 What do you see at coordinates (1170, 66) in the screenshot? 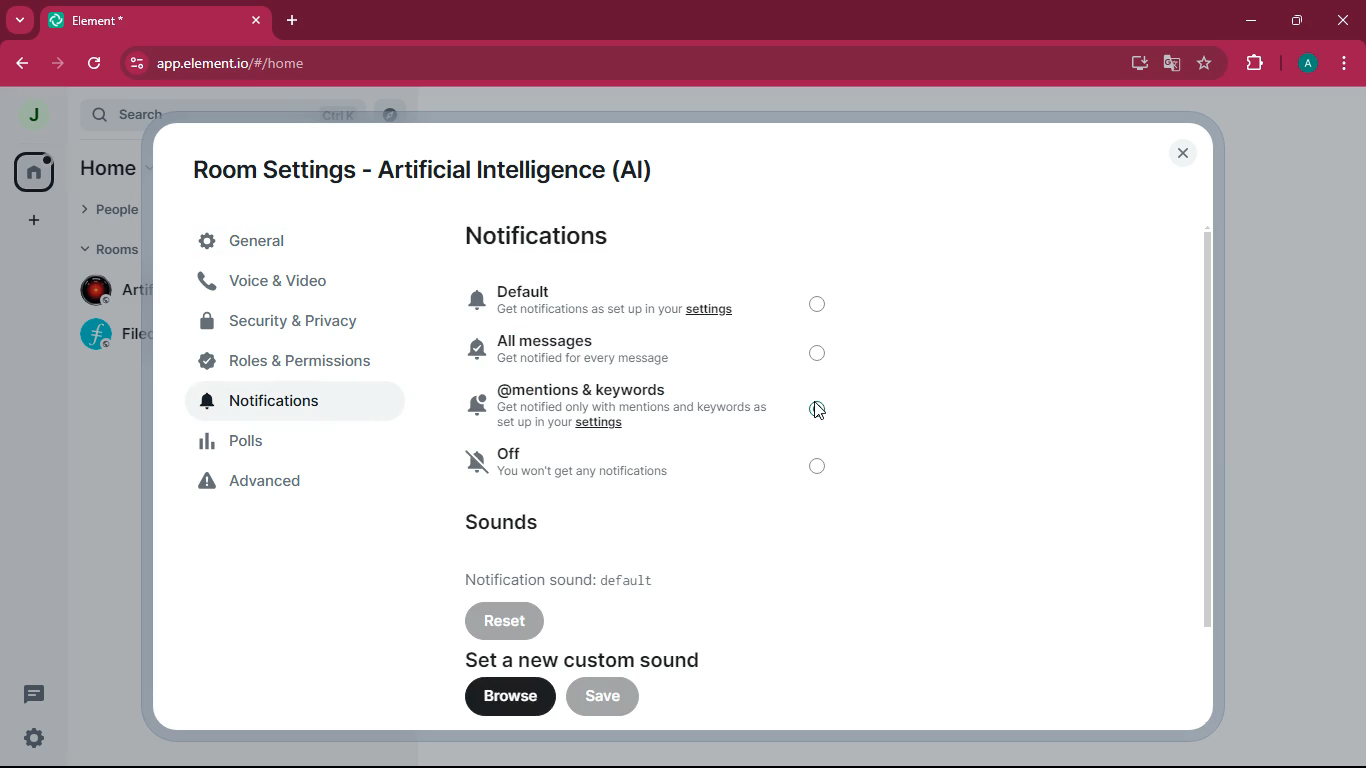
I see `google translate` at bounding box center [1170, 66].